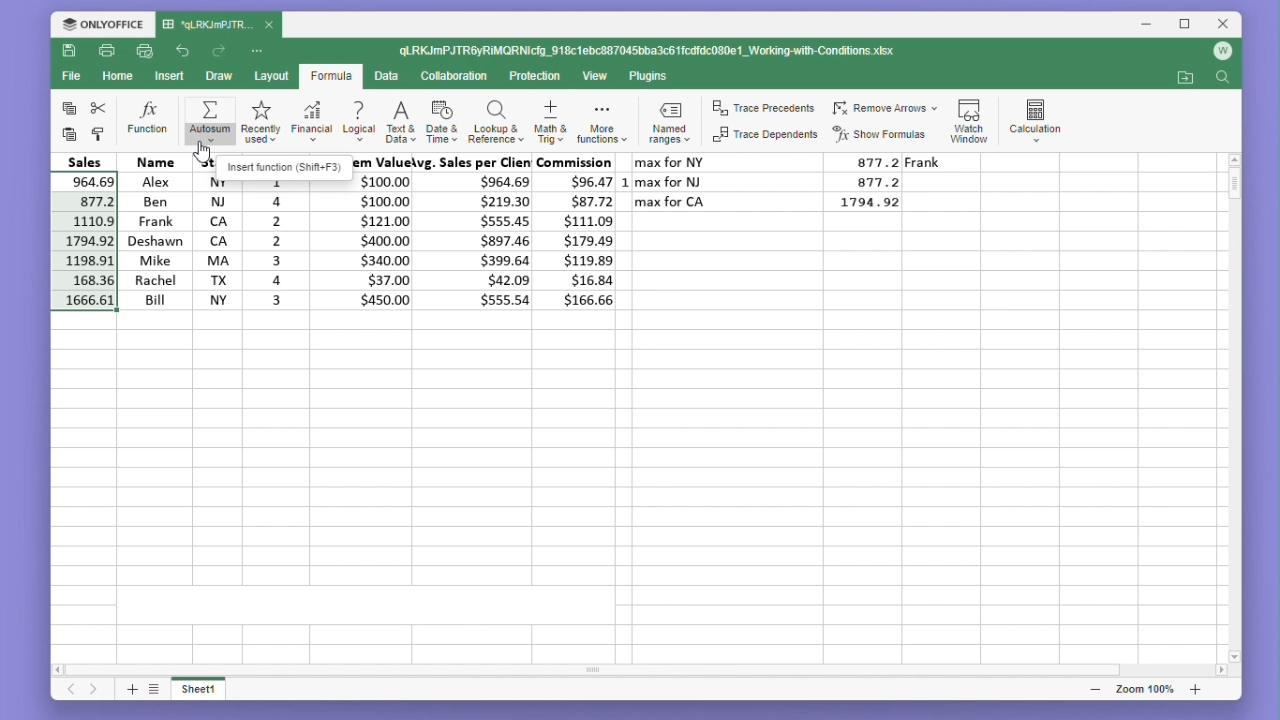 This screenshot has height=720, width=1280. What do you see at coordinates (88, 160) in the screenshot?
I see `sales` at bounding box center [88, 160].